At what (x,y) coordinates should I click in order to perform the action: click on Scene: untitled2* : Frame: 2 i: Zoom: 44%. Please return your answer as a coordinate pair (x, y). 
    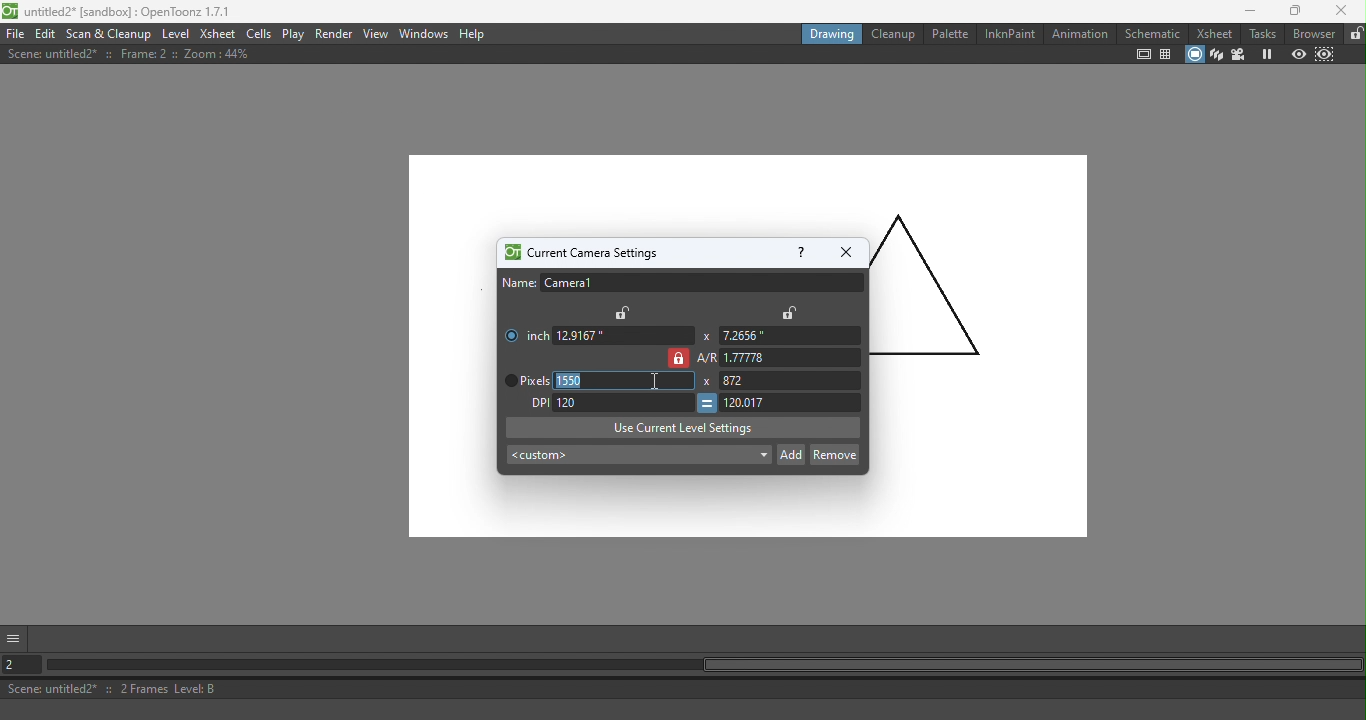
    Looking at the image, I should click on (129, 54).